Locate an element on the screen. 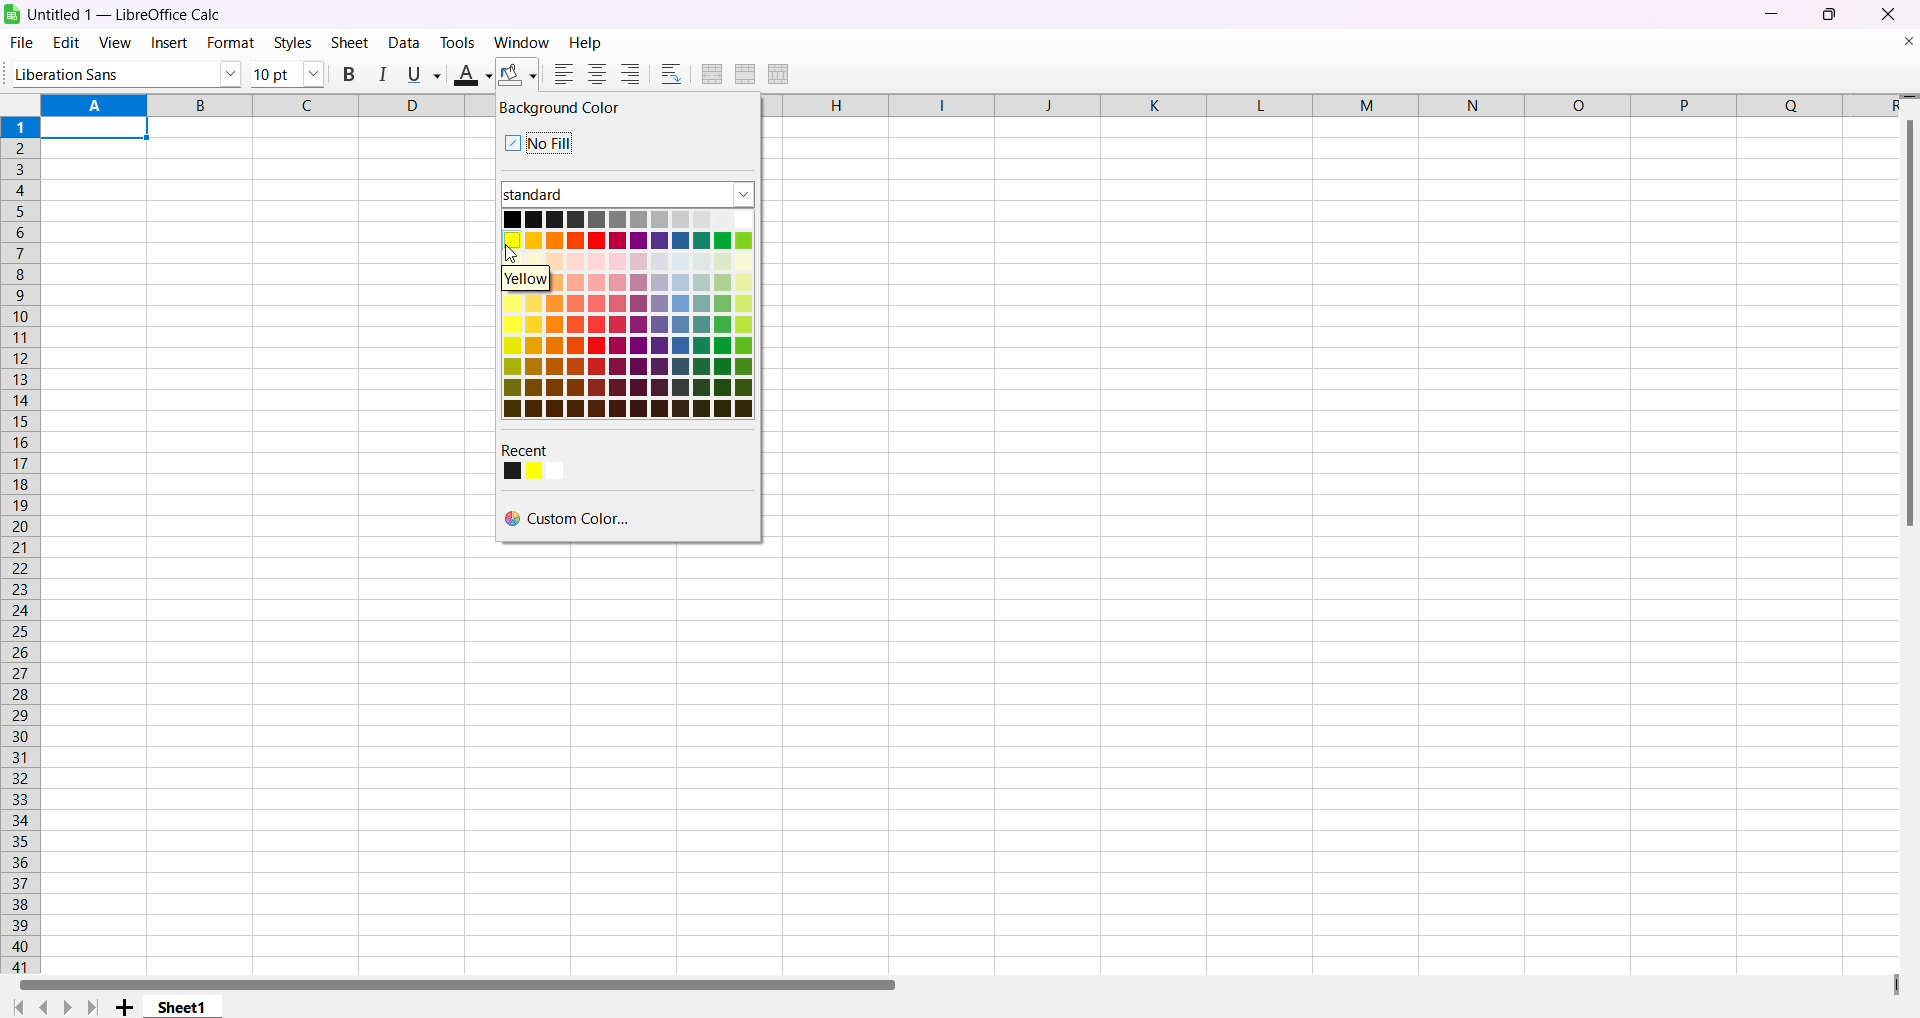 This screenshot has width=1920, height=1018. custom color is located at coordinates (575, 520).